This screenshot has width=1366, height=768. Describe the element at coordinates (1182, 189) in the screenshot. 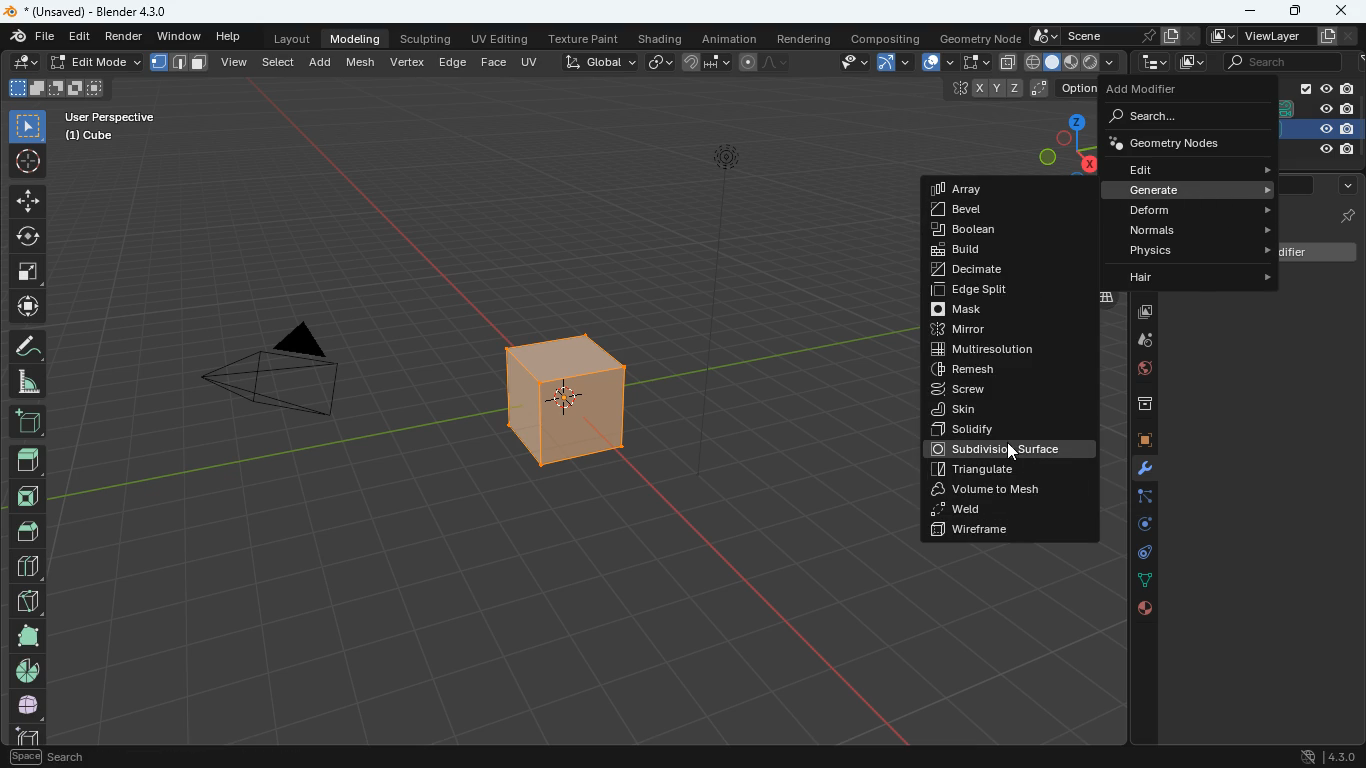

I see `generate` at that location.